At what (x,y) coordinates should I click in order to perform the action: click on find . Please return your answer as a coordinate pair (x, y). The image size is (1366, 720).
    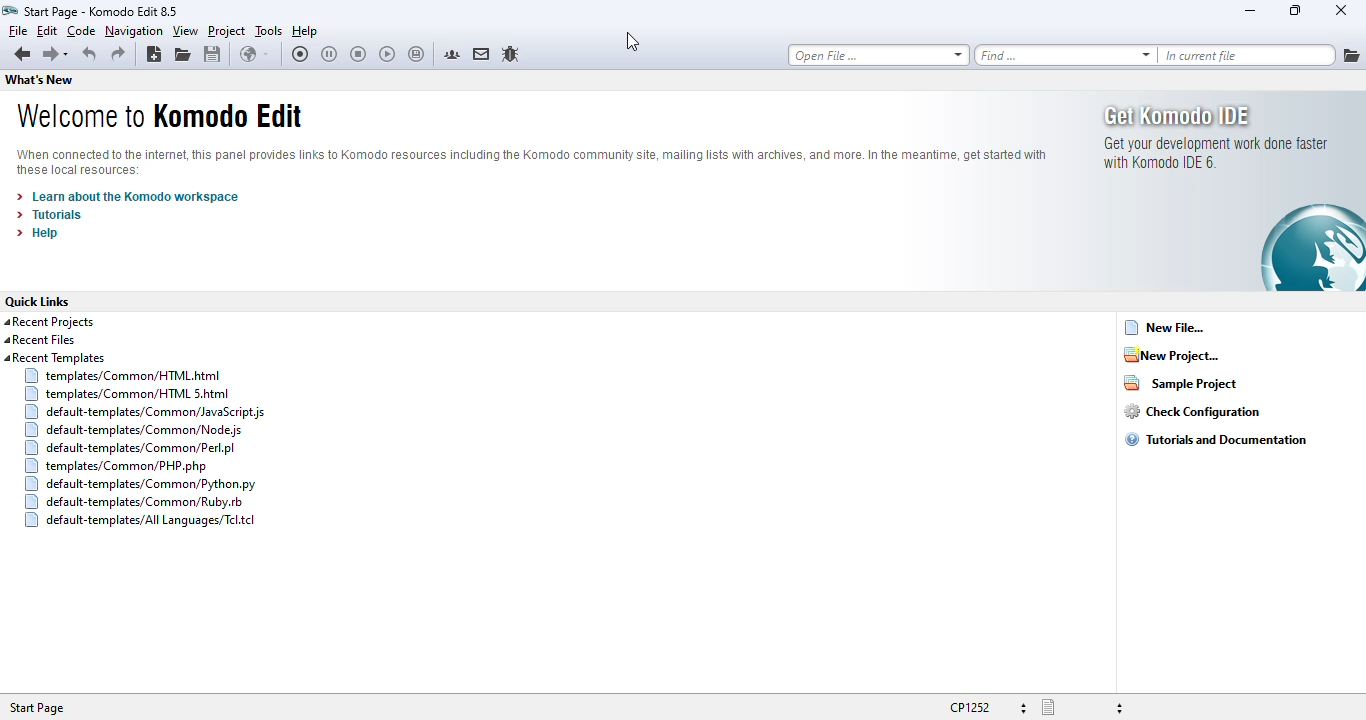
    Looking at the image, I should click on (1065, 55).